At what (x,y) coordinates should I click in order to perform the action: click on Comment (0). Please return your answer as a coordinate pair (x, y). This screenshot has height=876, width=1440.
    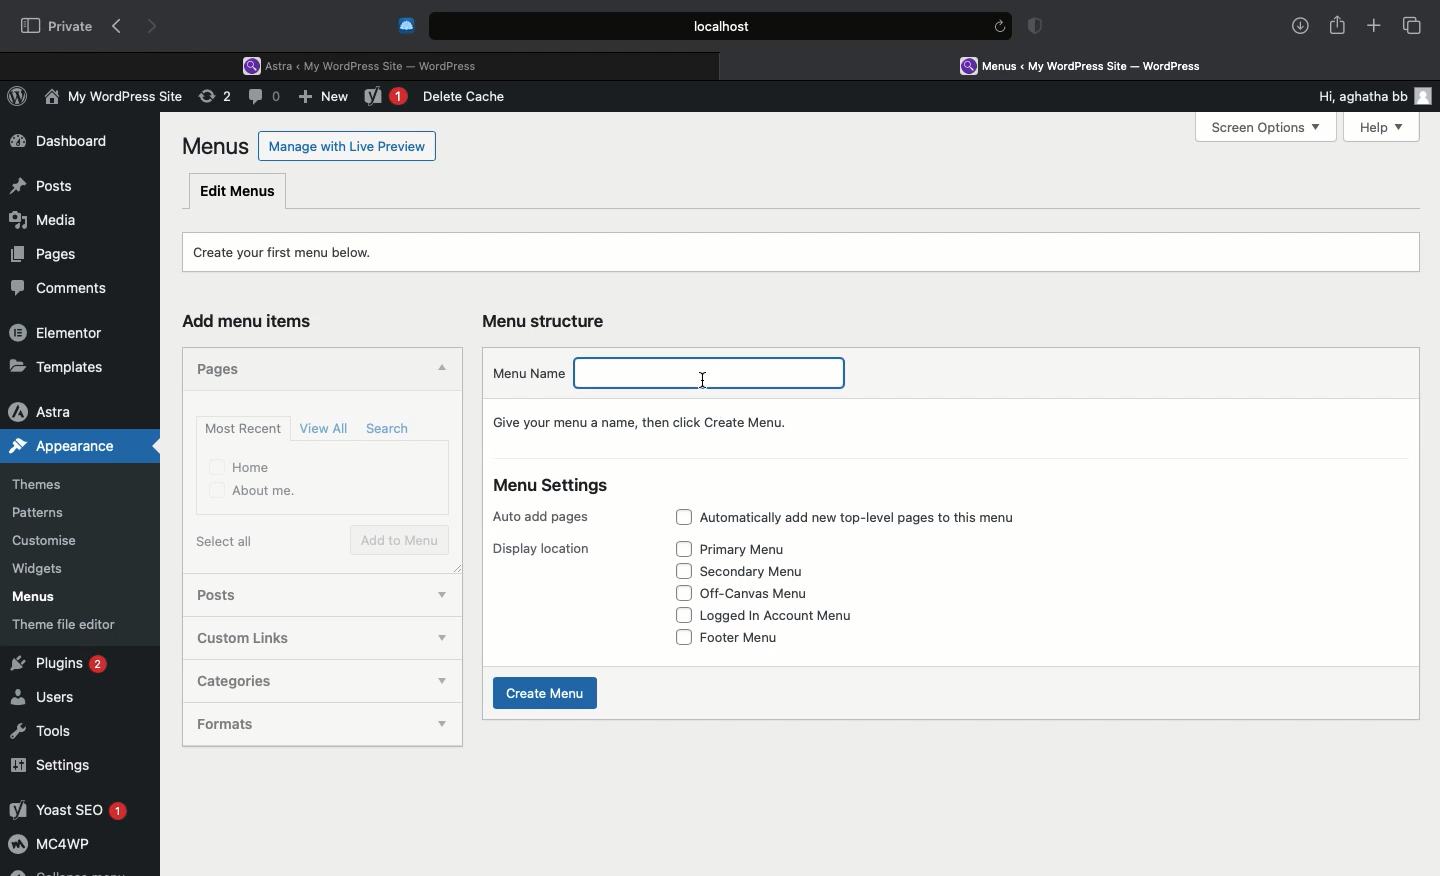
    Looking at the image, I should click on (267, 96).